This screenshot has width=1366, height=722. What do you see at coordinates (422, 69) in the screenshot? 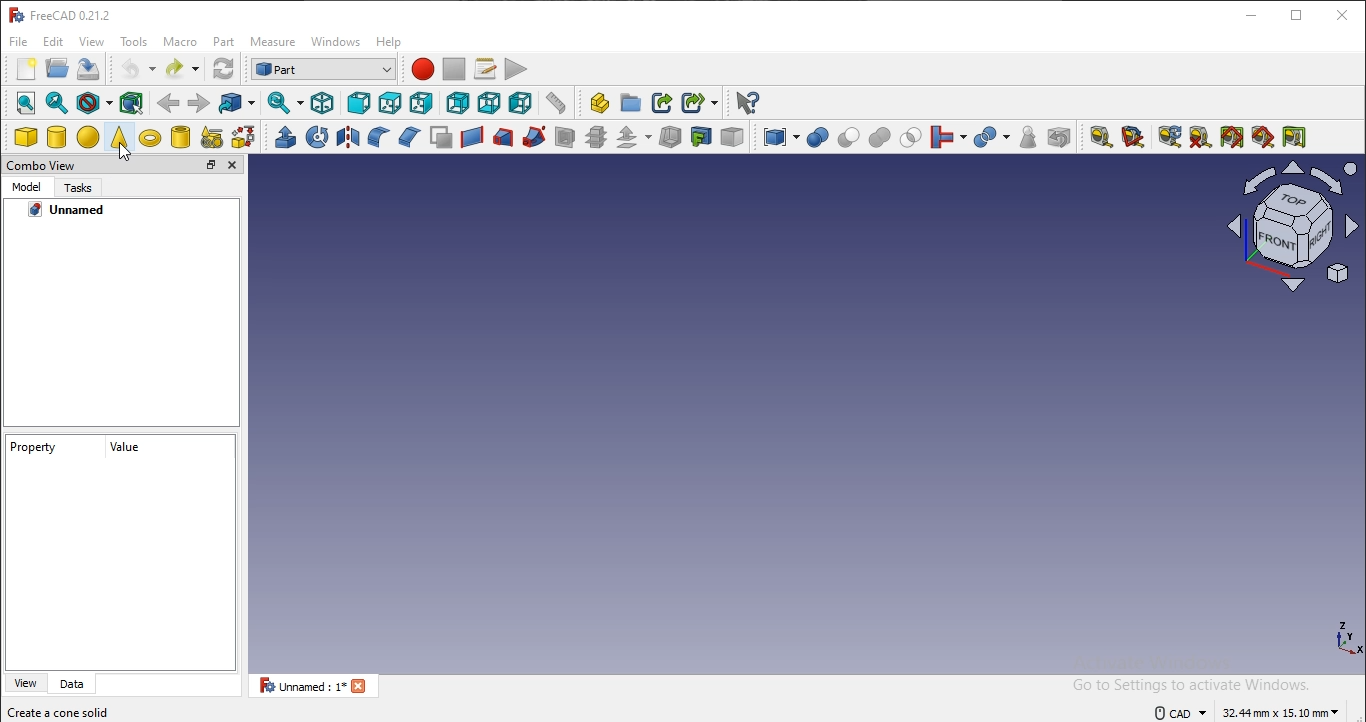
I see `macro recording` at bounding box center [422, 69].